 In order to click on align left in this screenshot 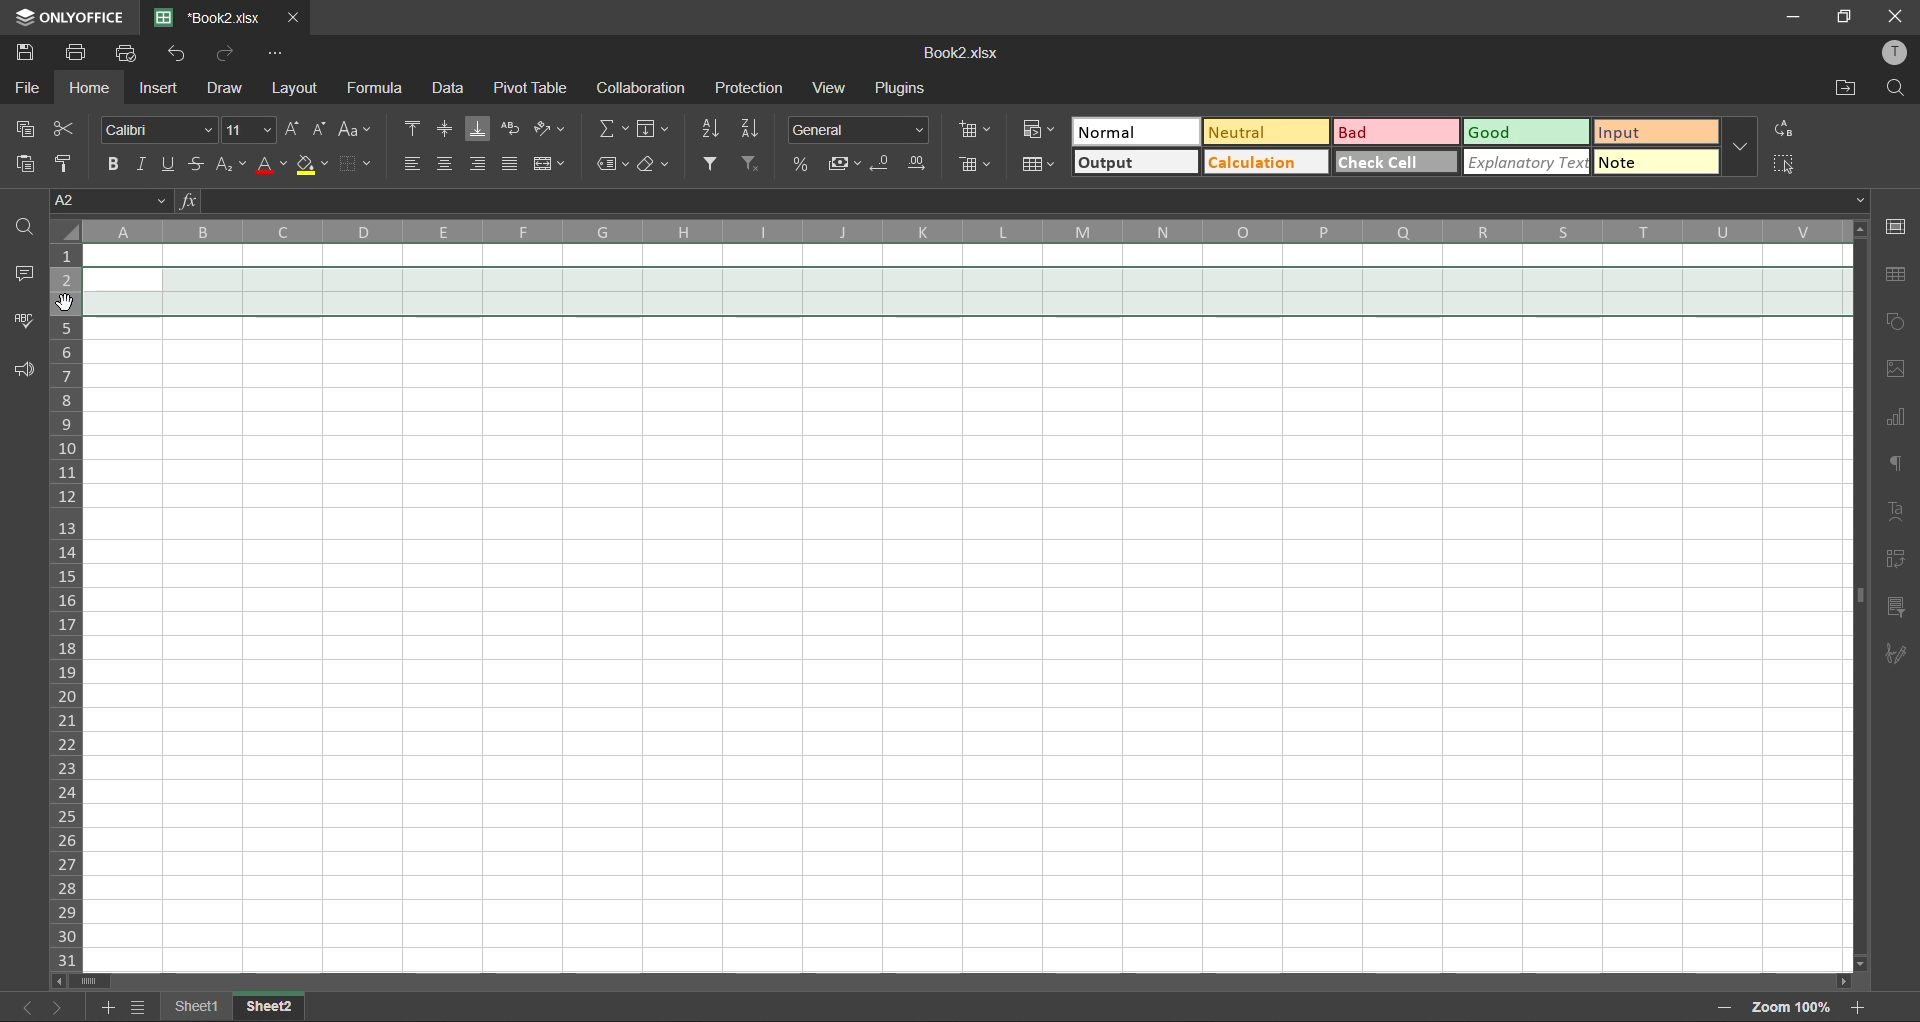, I will do `click(416, 163)`.